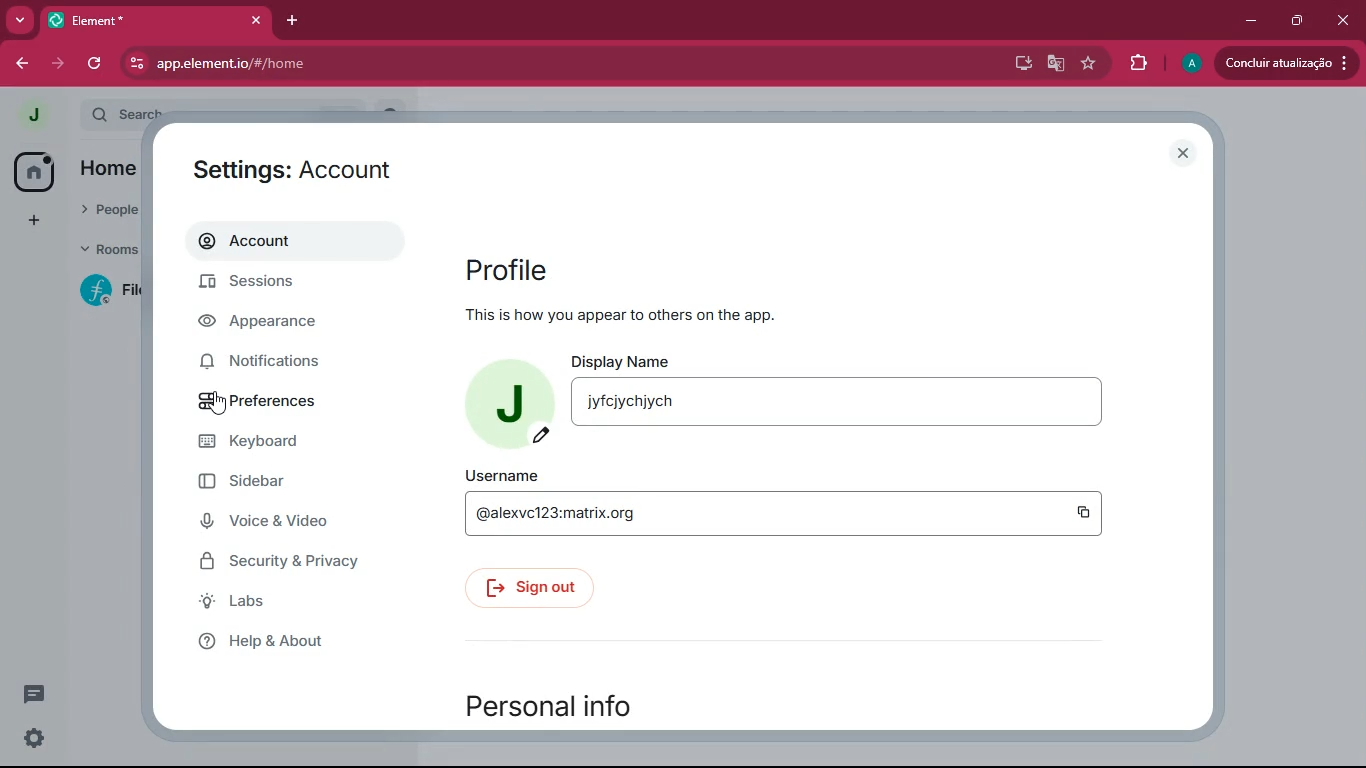  What do you see at coordinates (278, 604) in the screenshot?
I see `labs` at bounding box center [278, 604].